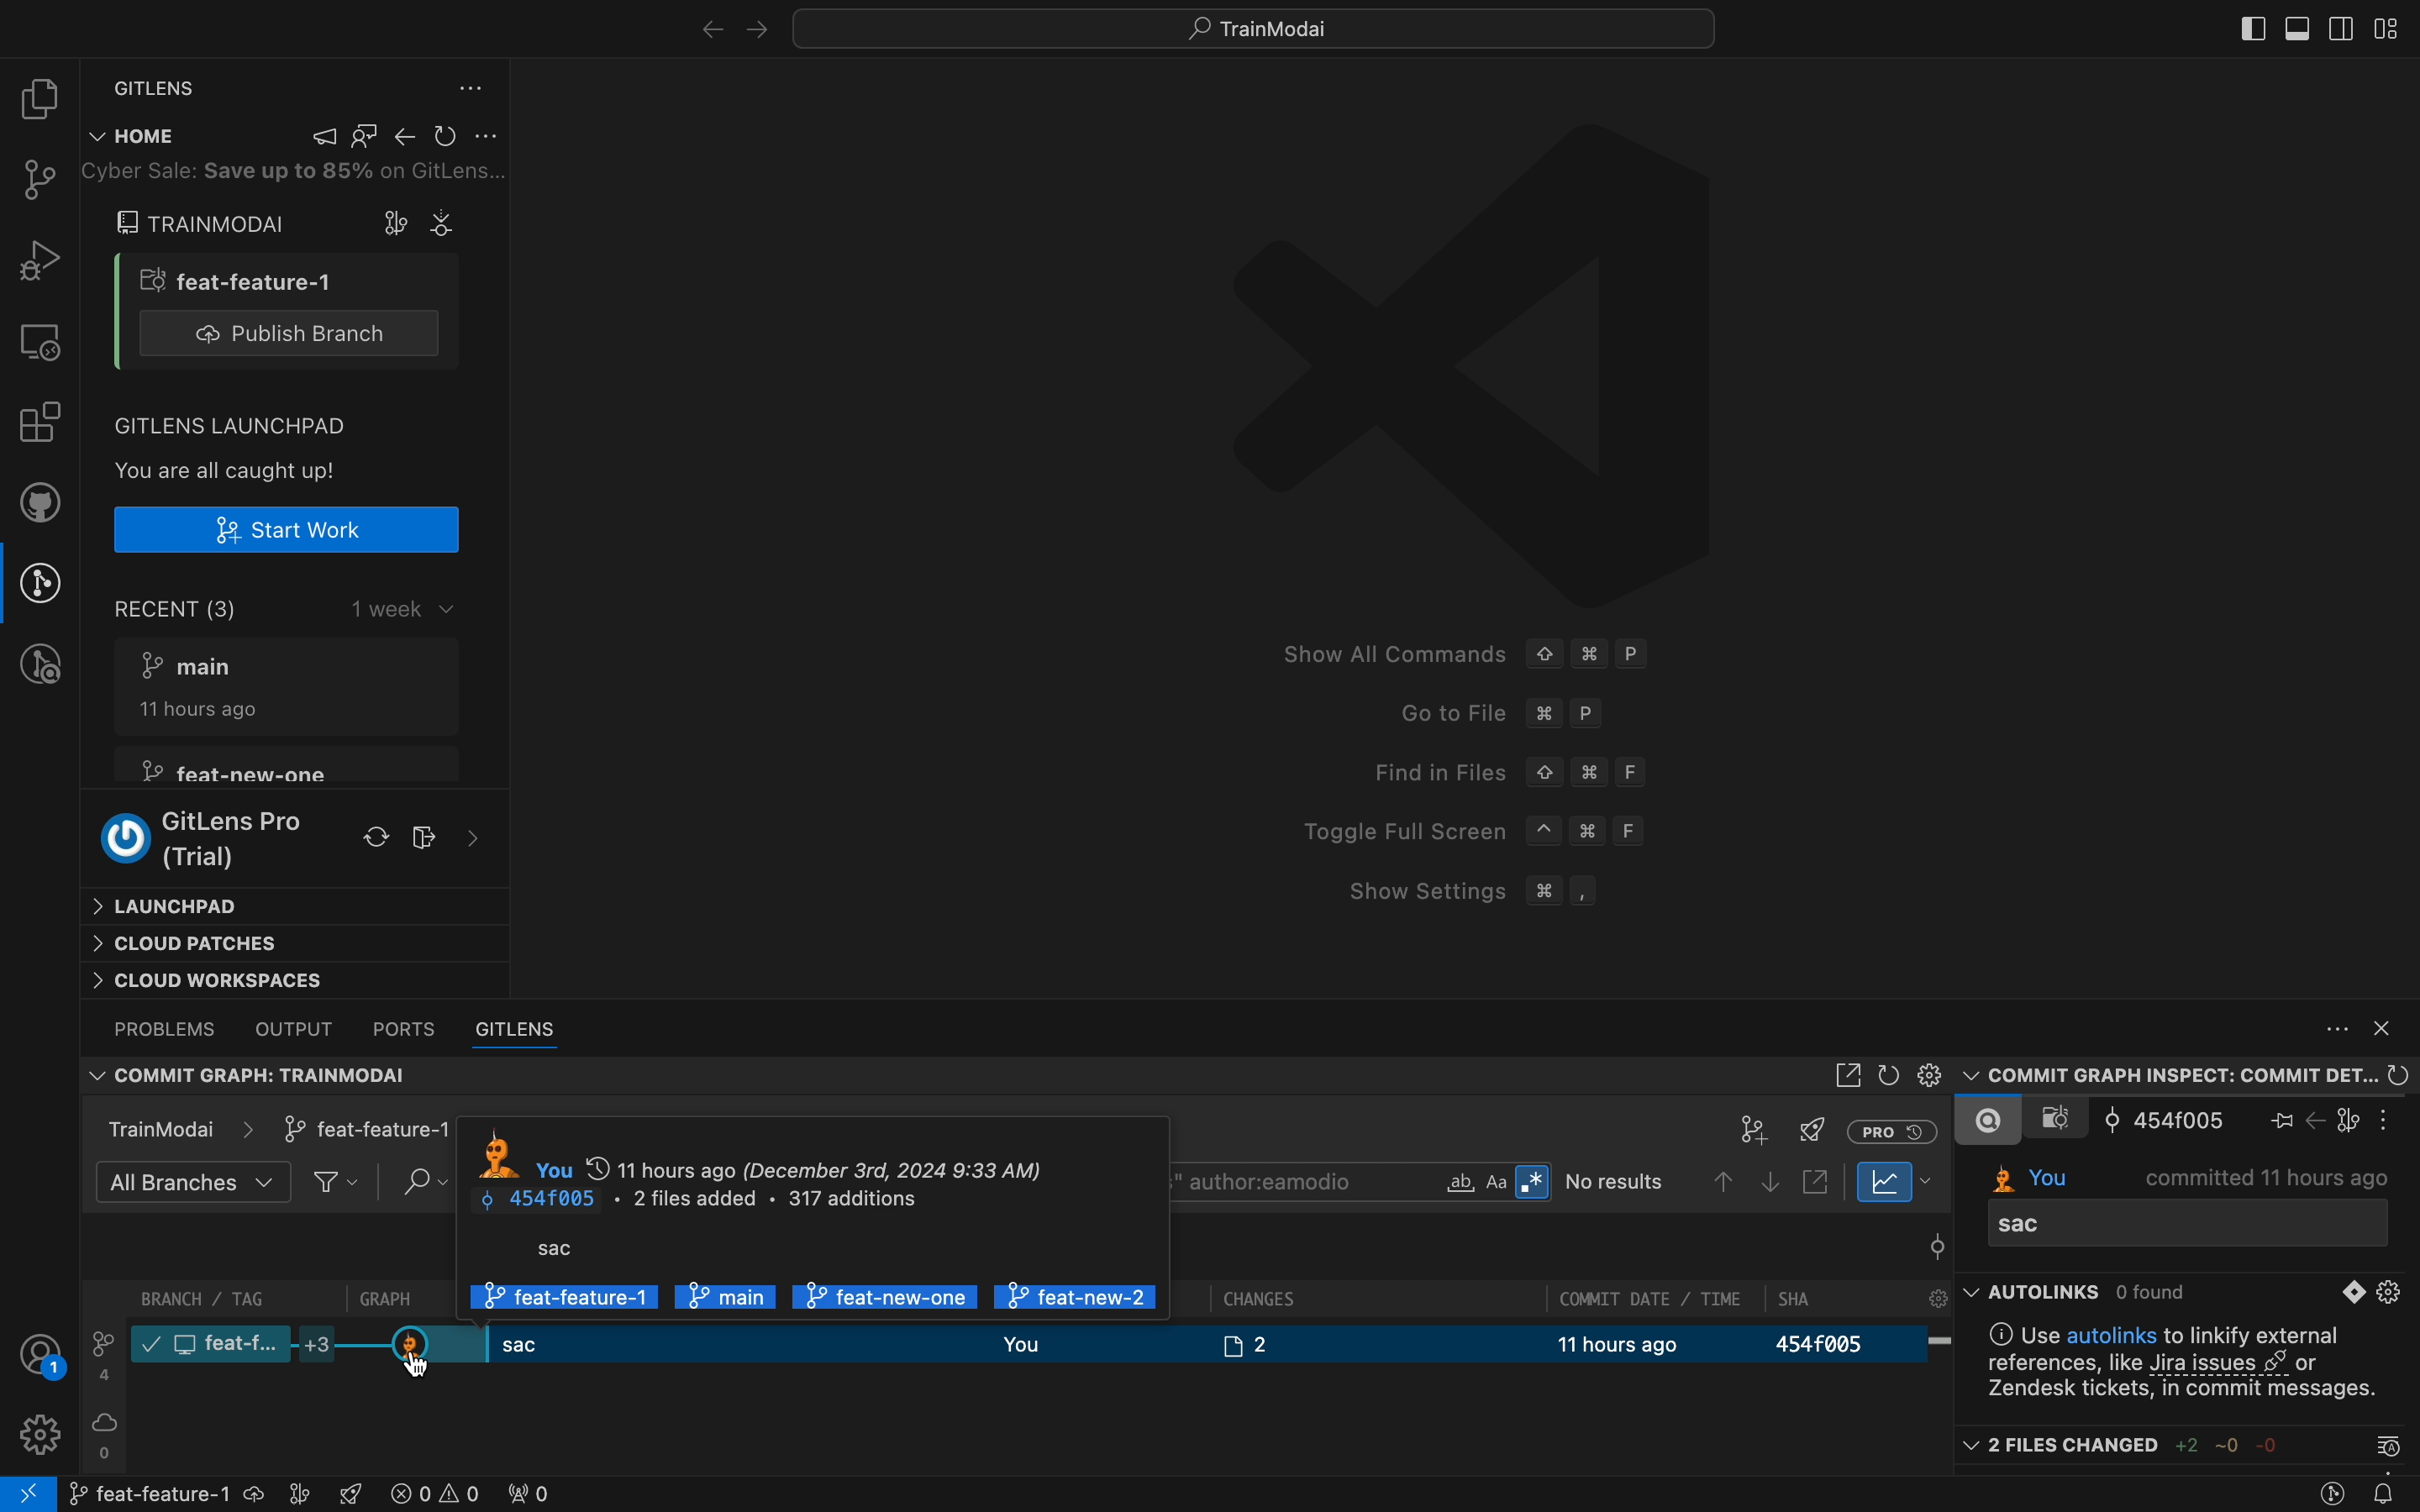 The height and width of the screenshot is (1512, 2420). What do you see at coordinates (150, 85) in the screenshot?
I see `settings` at bounding box center [150, 85].